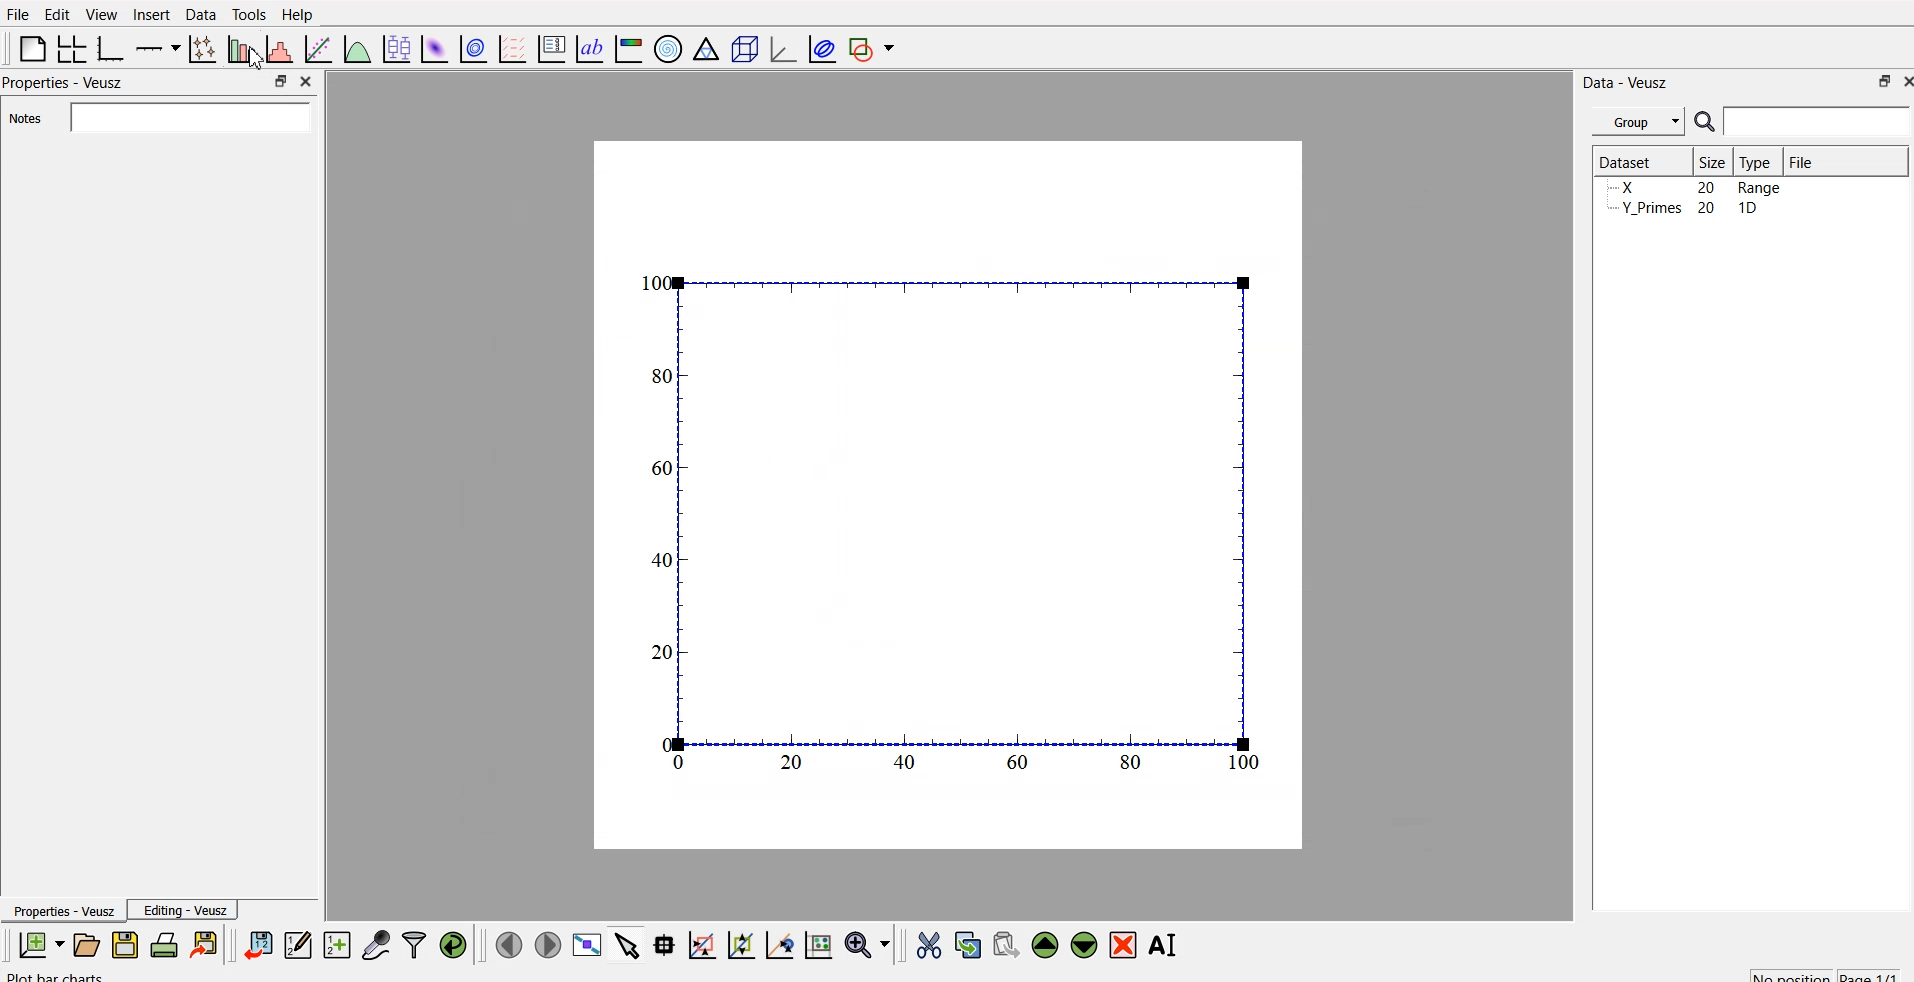  What do you see at coordinates (506, 944) in the screenshot?
I see `move to previous page` at bounding box center [506, 944].